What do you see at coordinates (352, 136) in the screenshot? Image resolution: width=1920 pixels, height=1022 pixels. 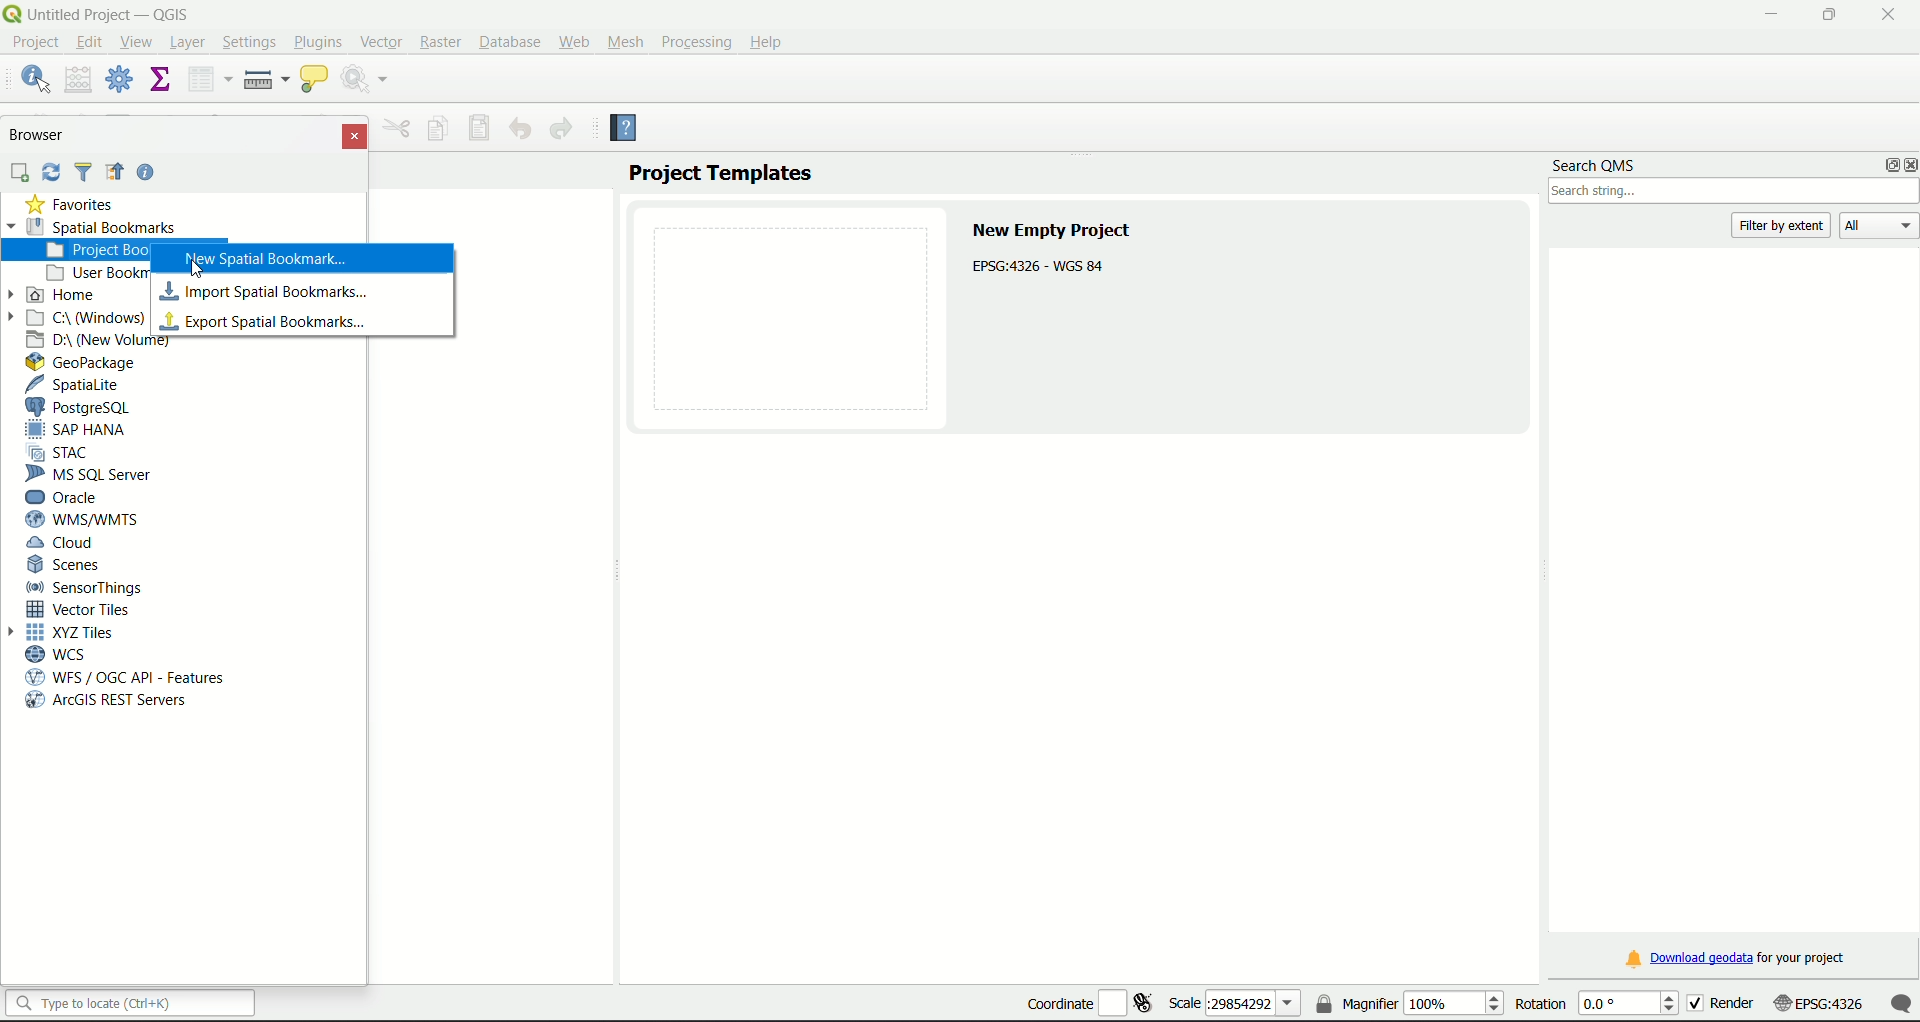 I see `Close` at bounding box center [352, 136].